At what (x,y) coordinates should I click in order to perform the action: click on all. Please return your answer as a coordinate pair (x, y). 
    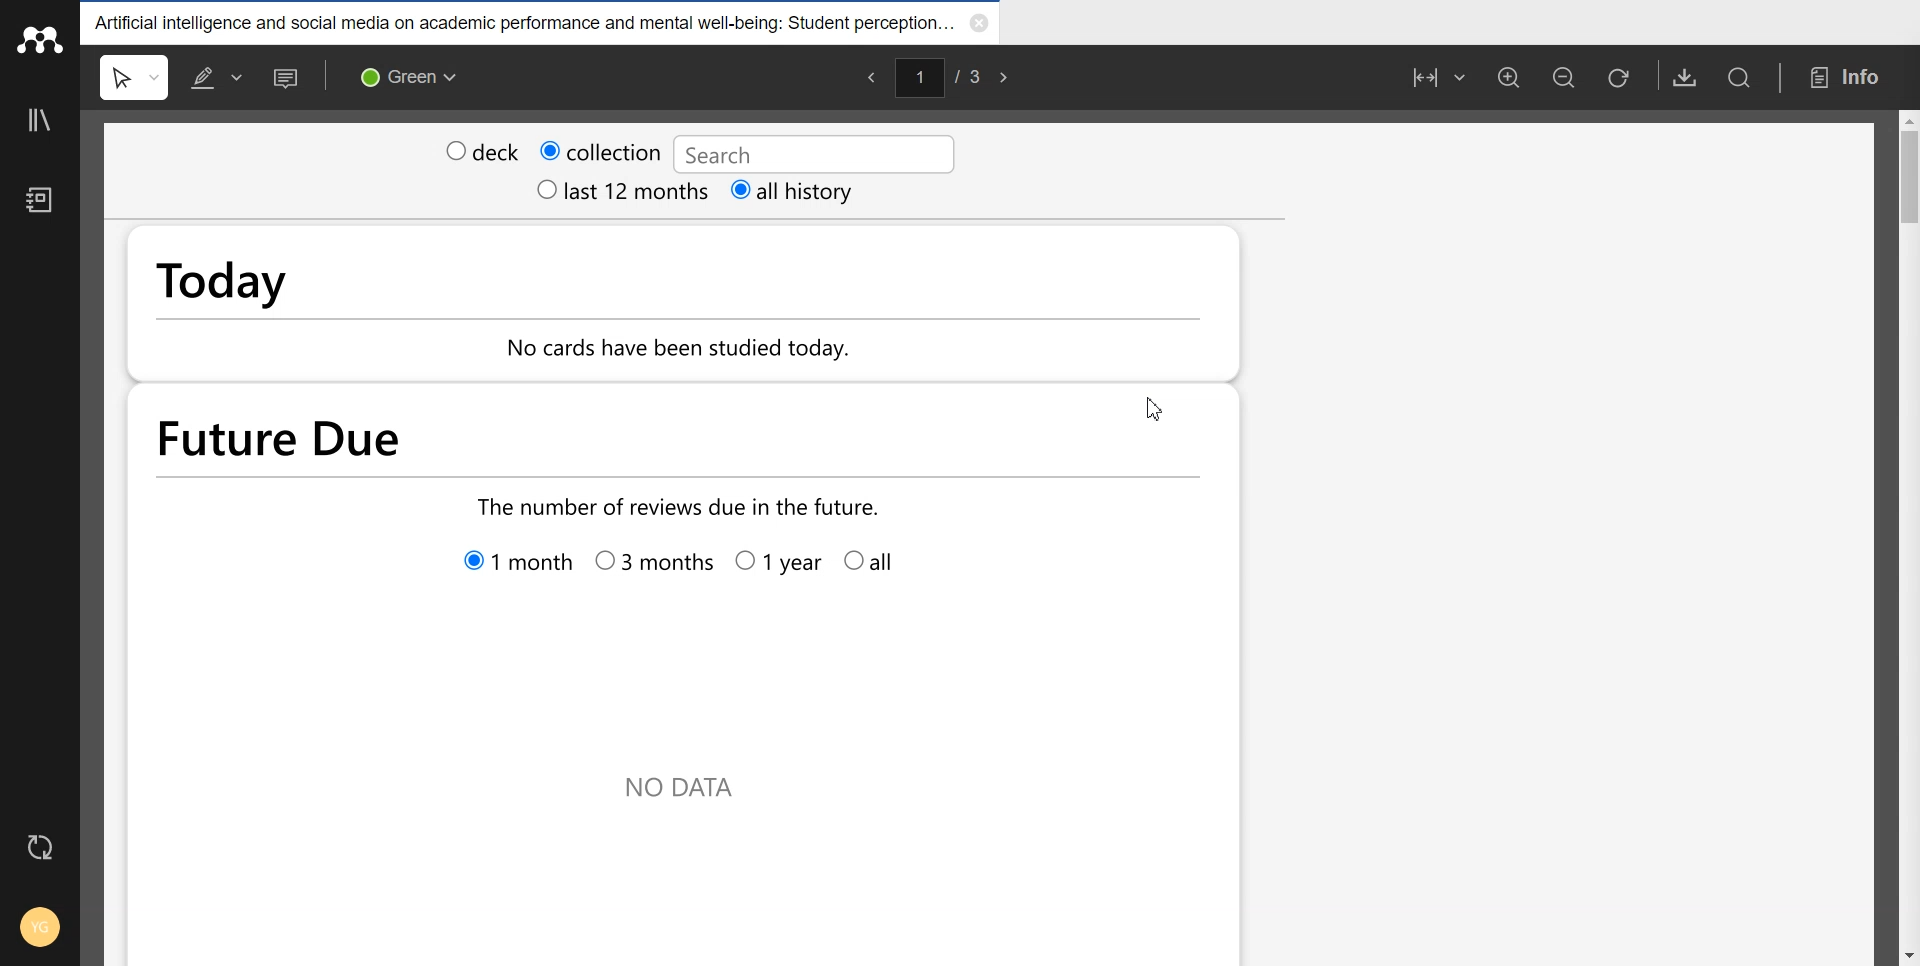
    Looking at the image, I should click on (882, 563).